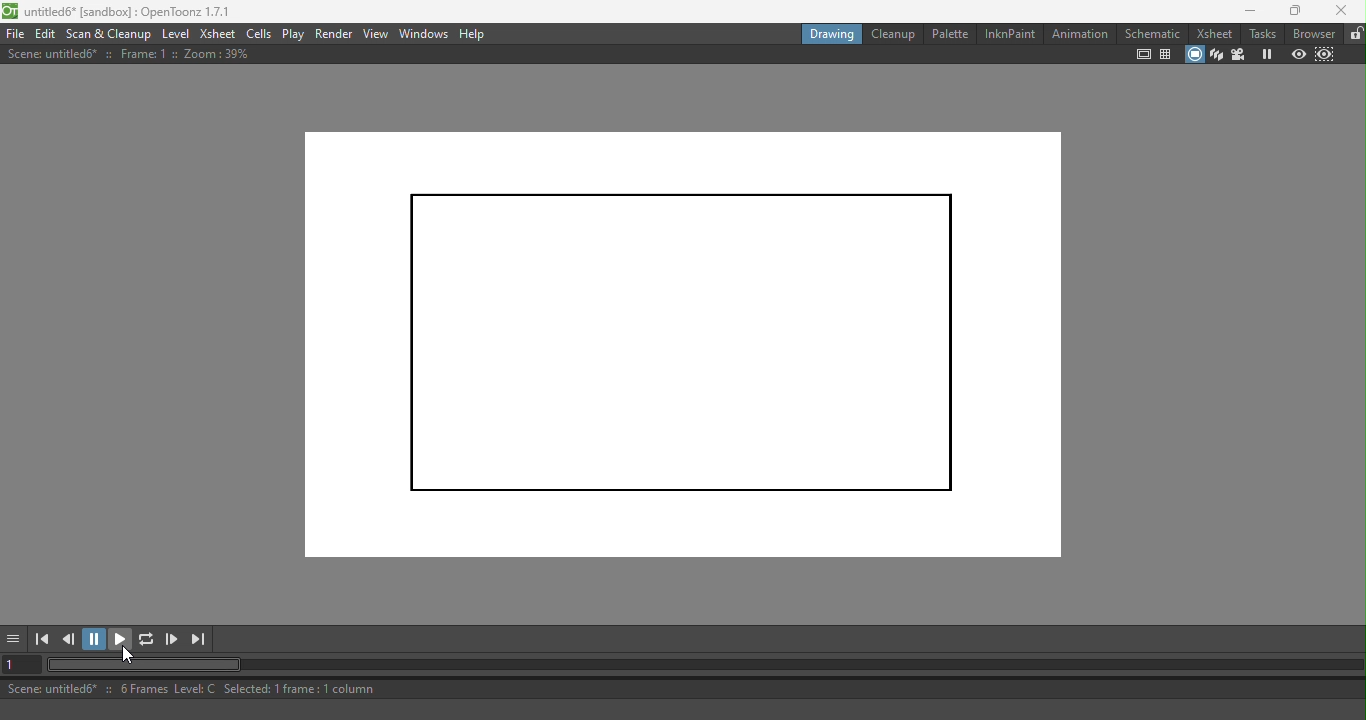 Image resolution: width=1366 pixels, height=720 pixels. I want to click on Schematic, so click(1155, 34).